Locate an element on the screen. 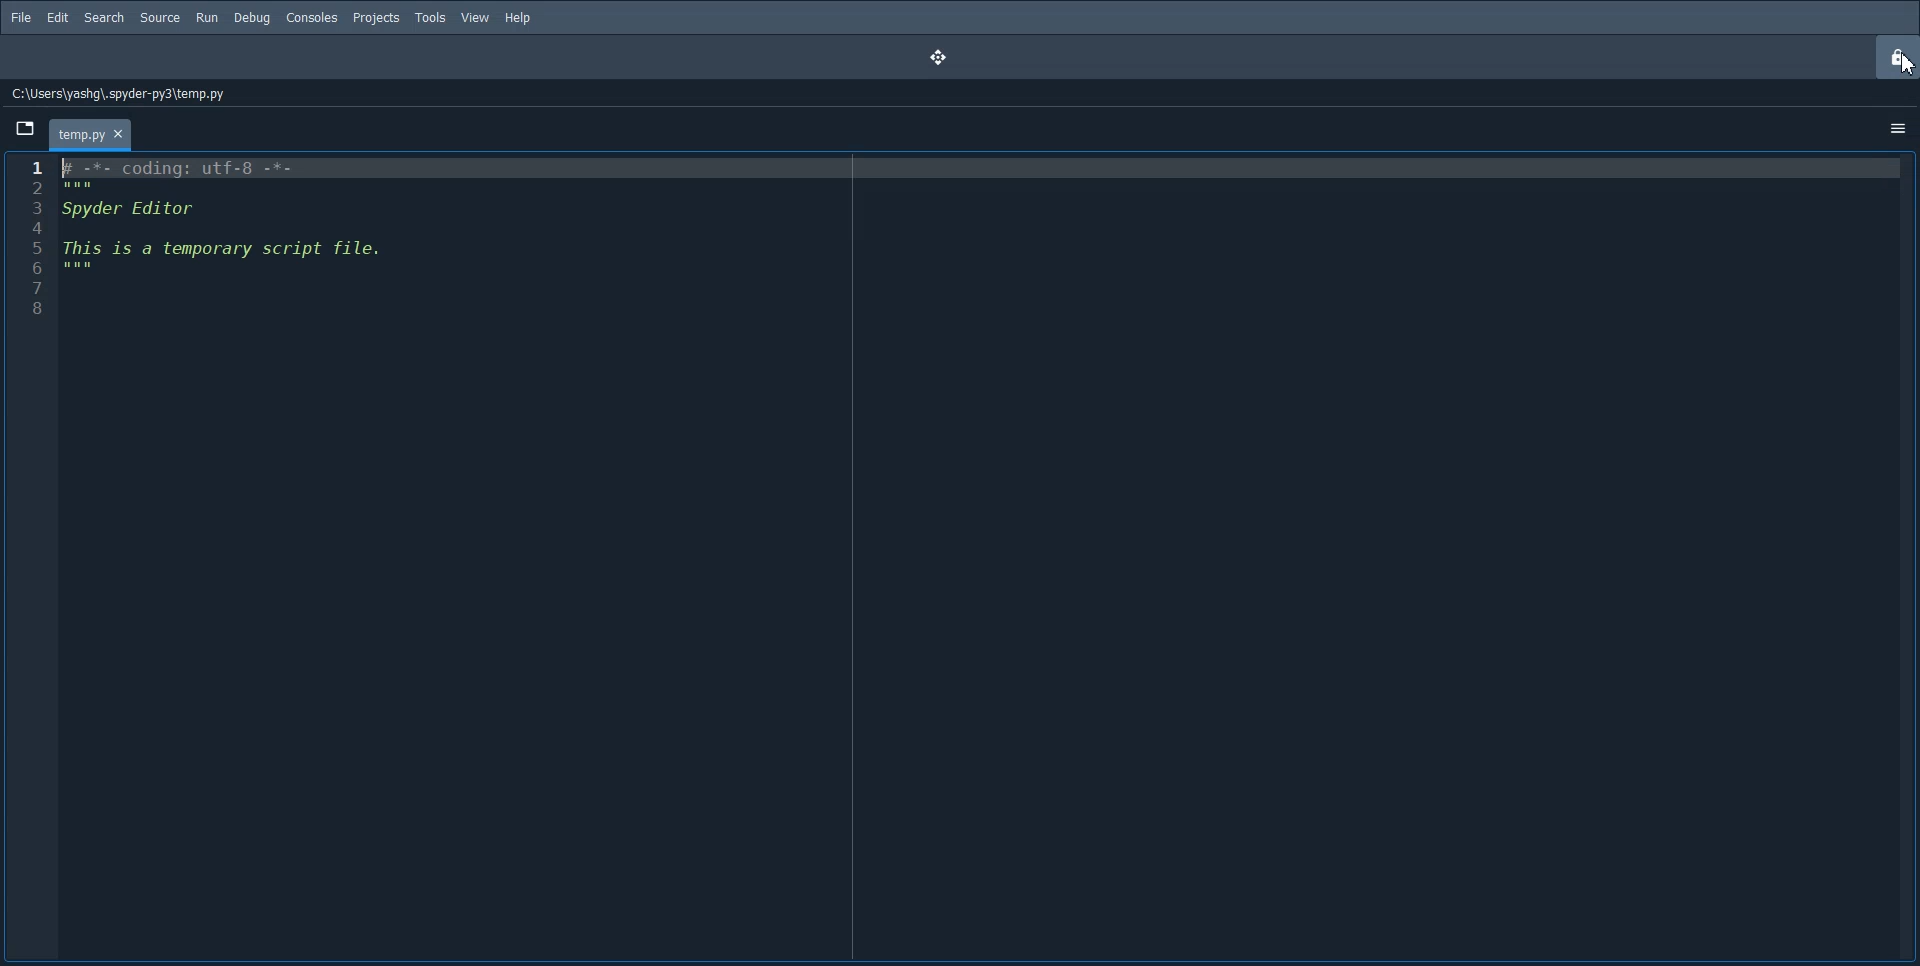 The width and height of the screenshot is (1920, 966). Edit is located at coordinates (57, 17).